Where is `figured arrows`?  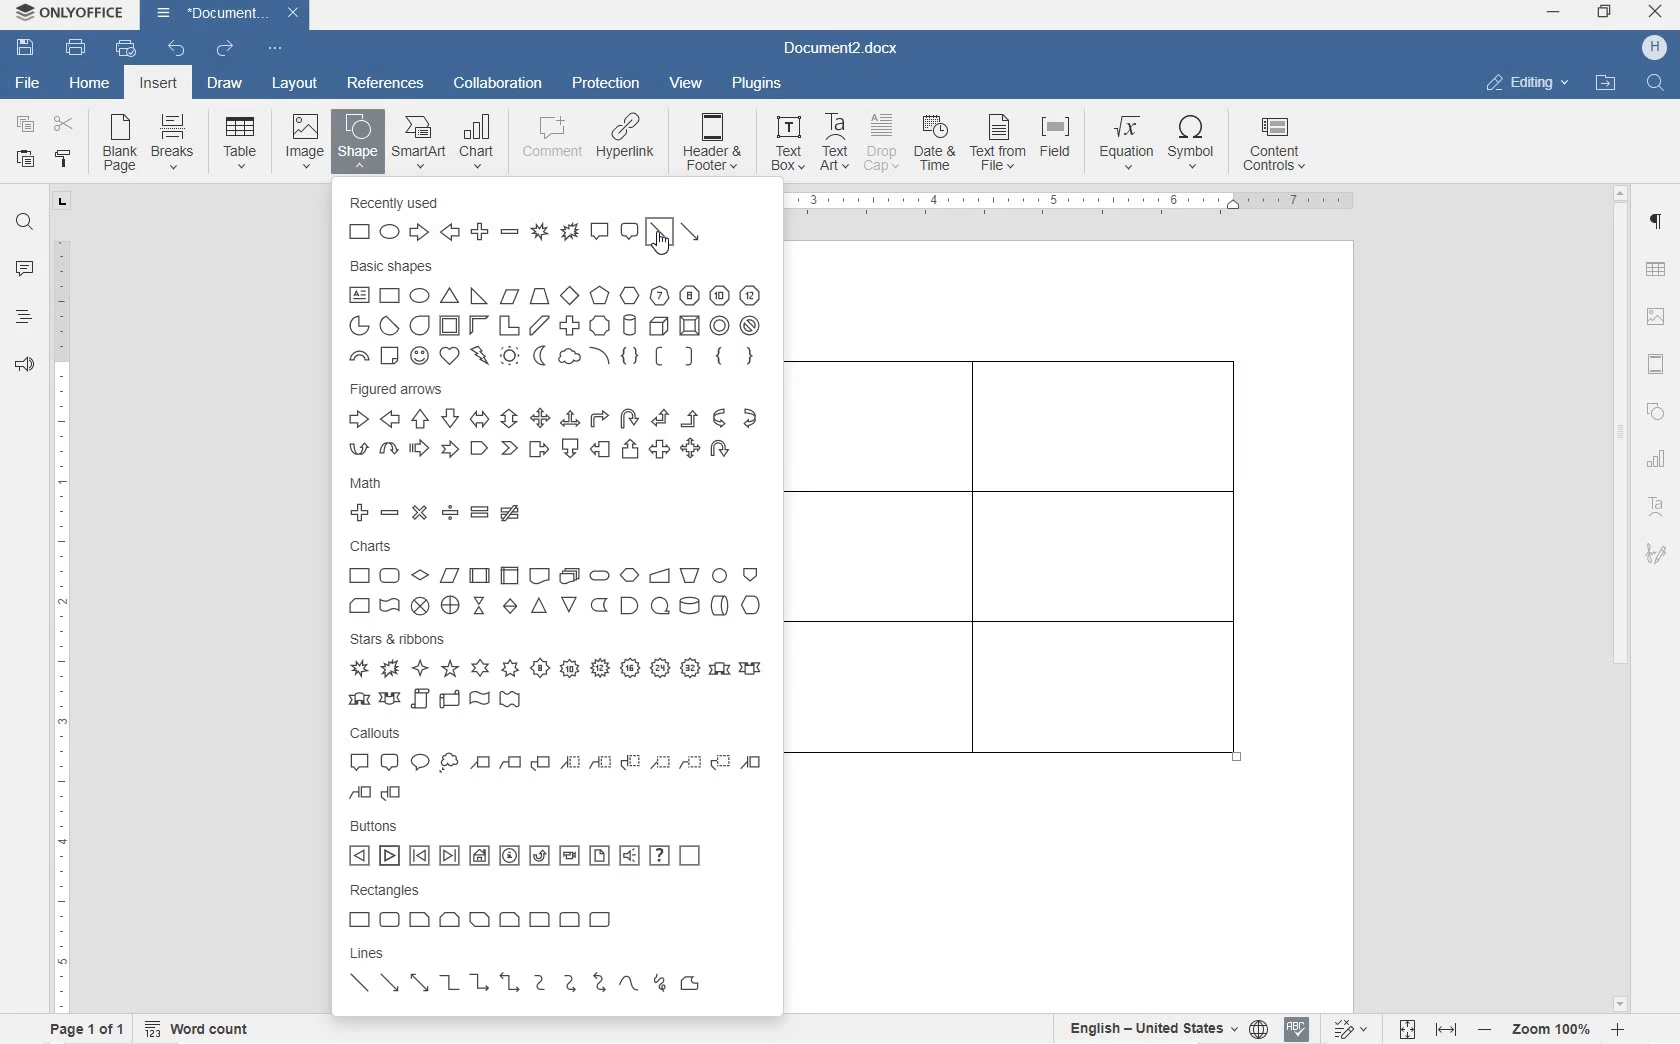 figured arrows is located at coordinates (554, 420).